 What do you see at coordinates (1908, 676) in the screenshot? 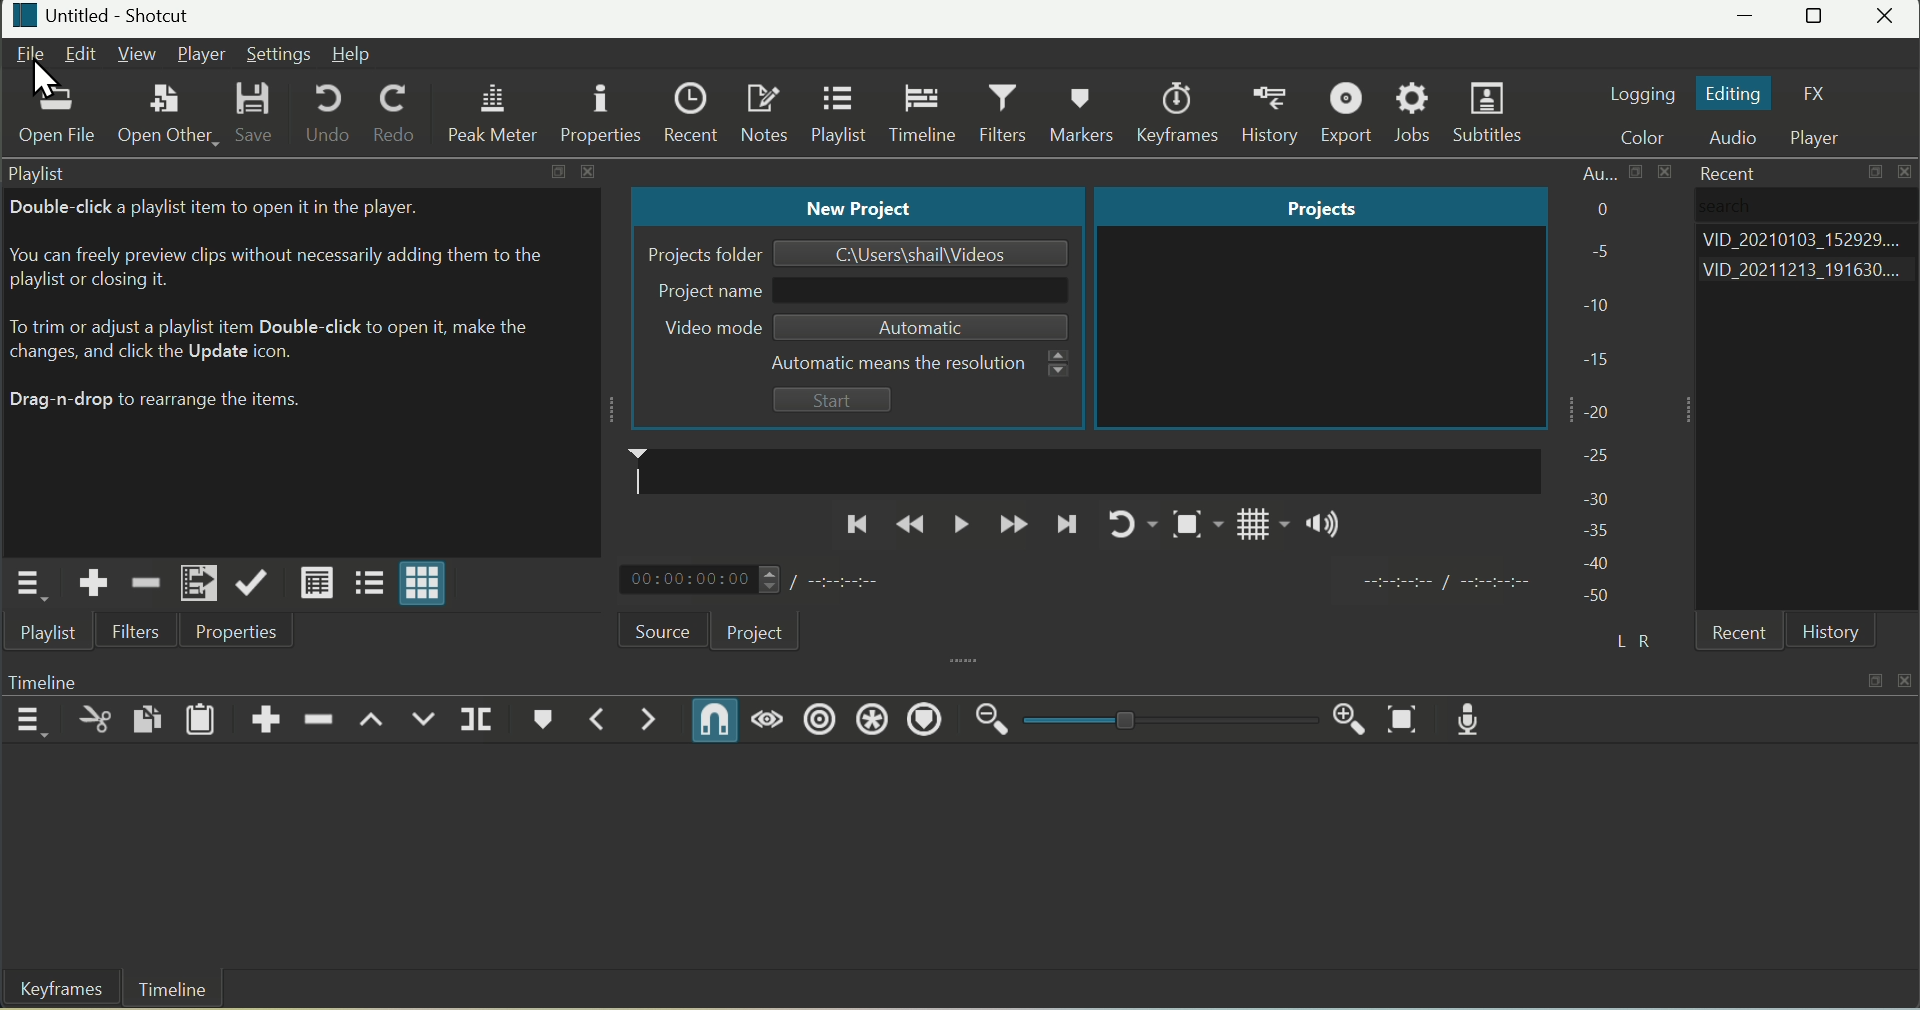
I see `close` at bounding box center [1908, 676].